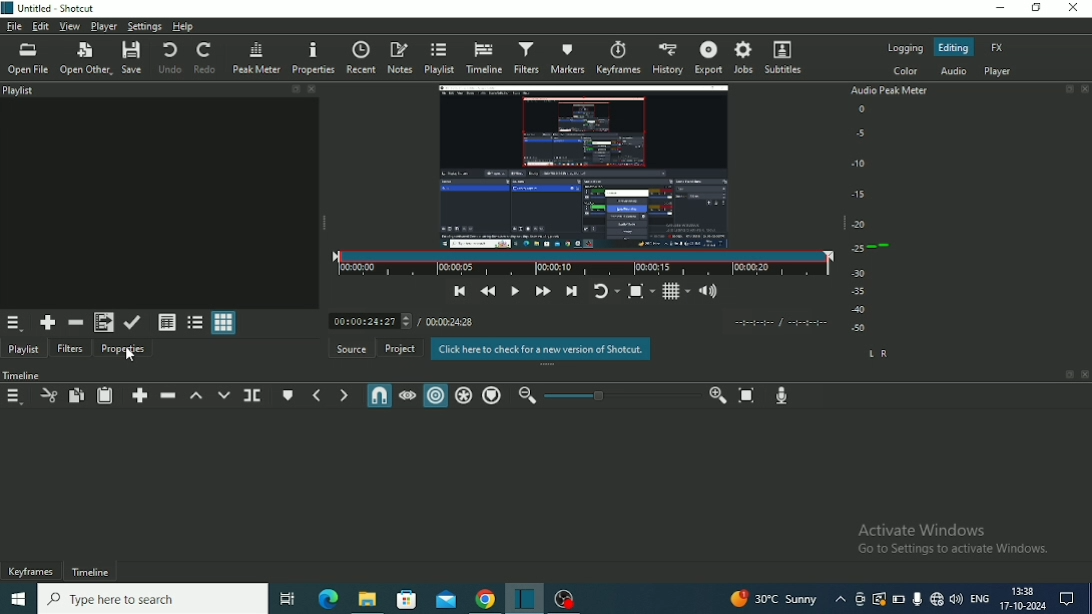 This screenshot has height=614, width=1092. What do you see at coordinates (313, 89) in the screenshot?
I see `Close` at bounding box center [313, 89].